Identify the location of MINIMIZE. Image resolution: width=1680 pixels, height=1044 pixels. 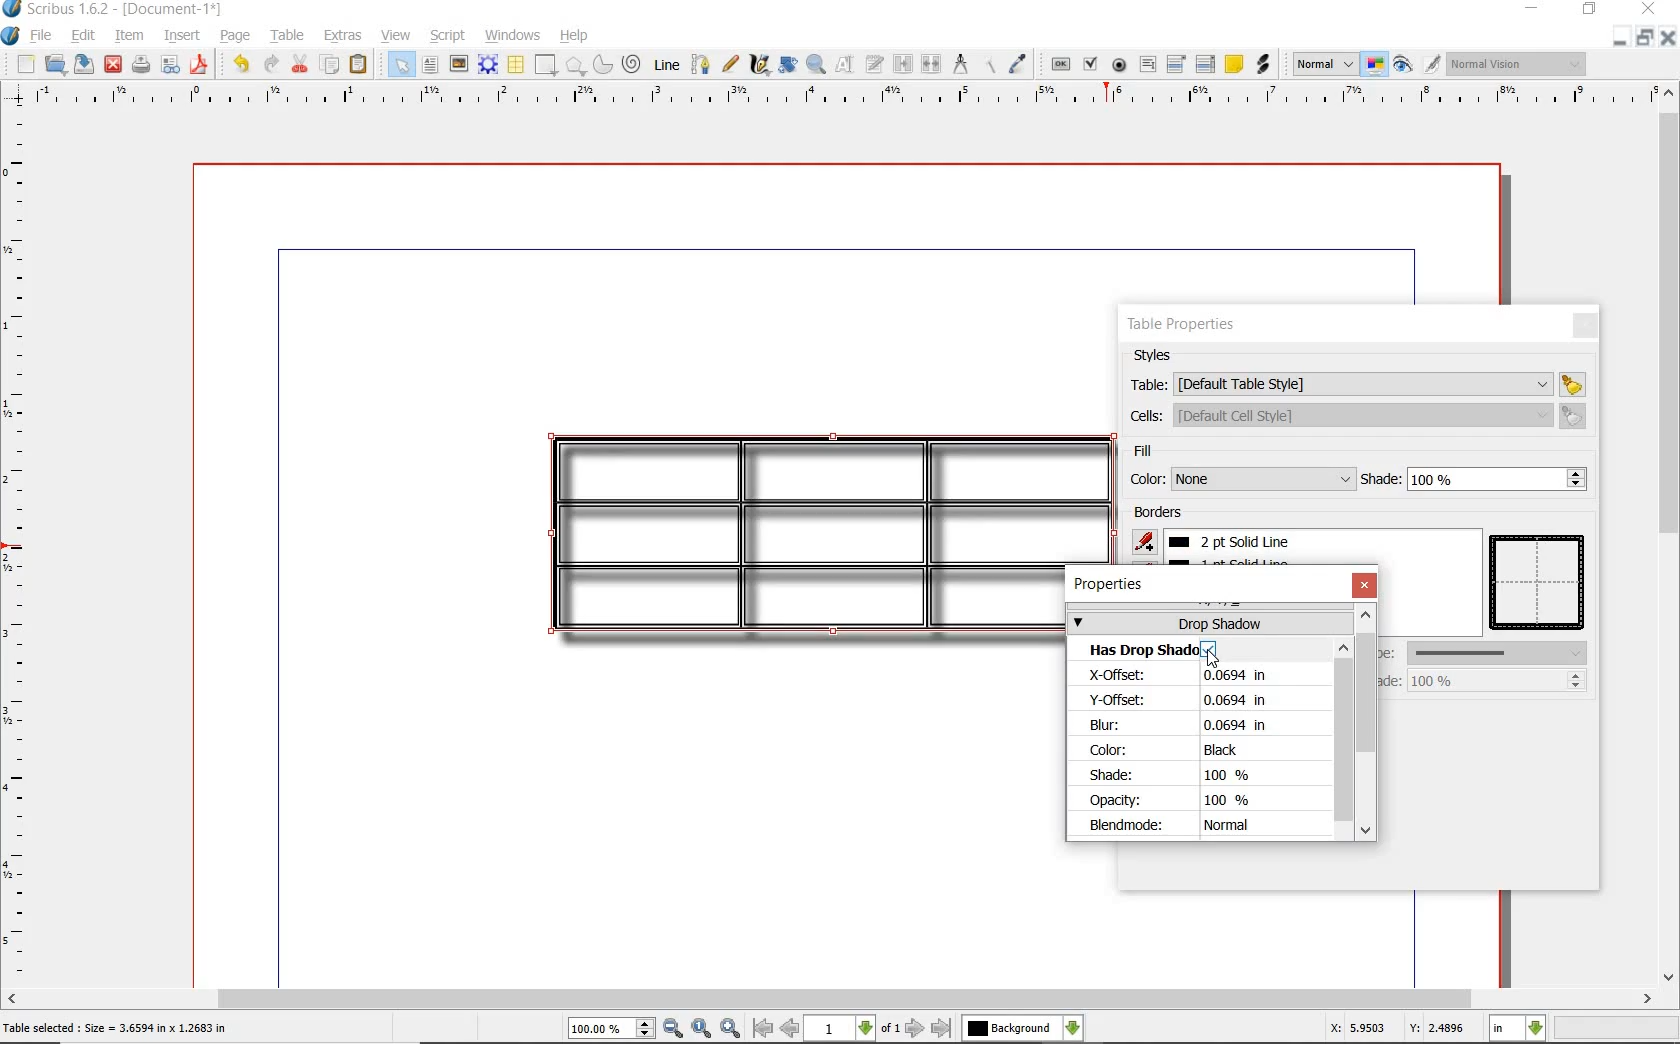
(1531, 9).